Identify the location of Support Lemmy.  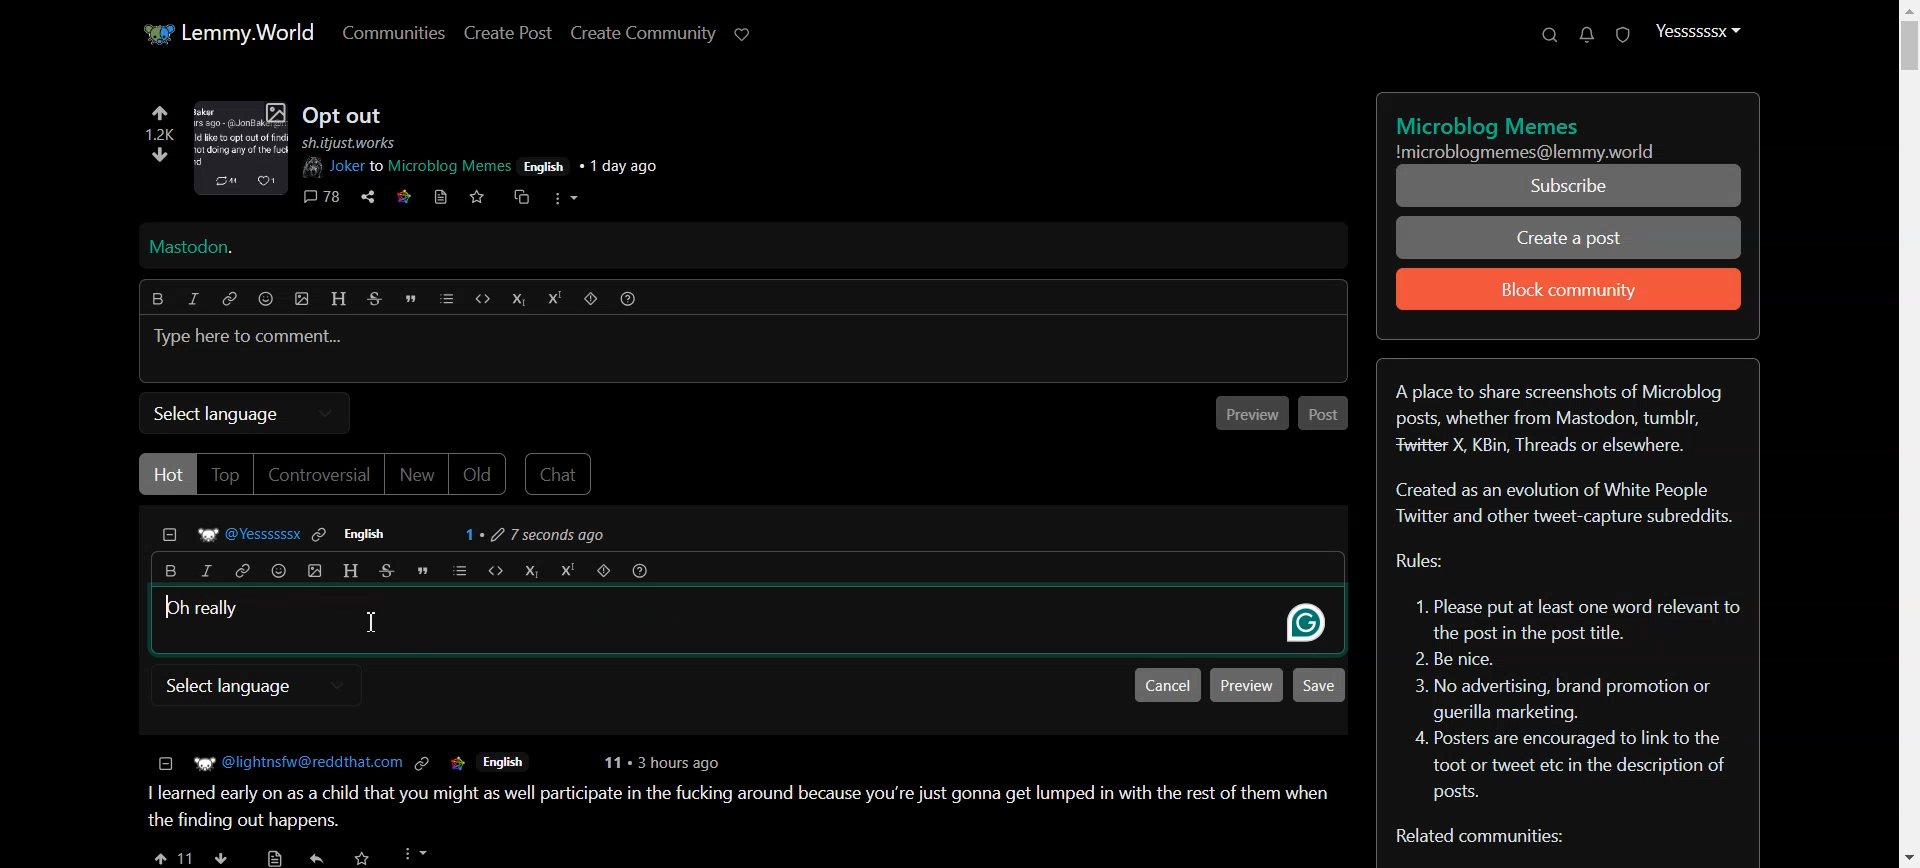
(744, 35).